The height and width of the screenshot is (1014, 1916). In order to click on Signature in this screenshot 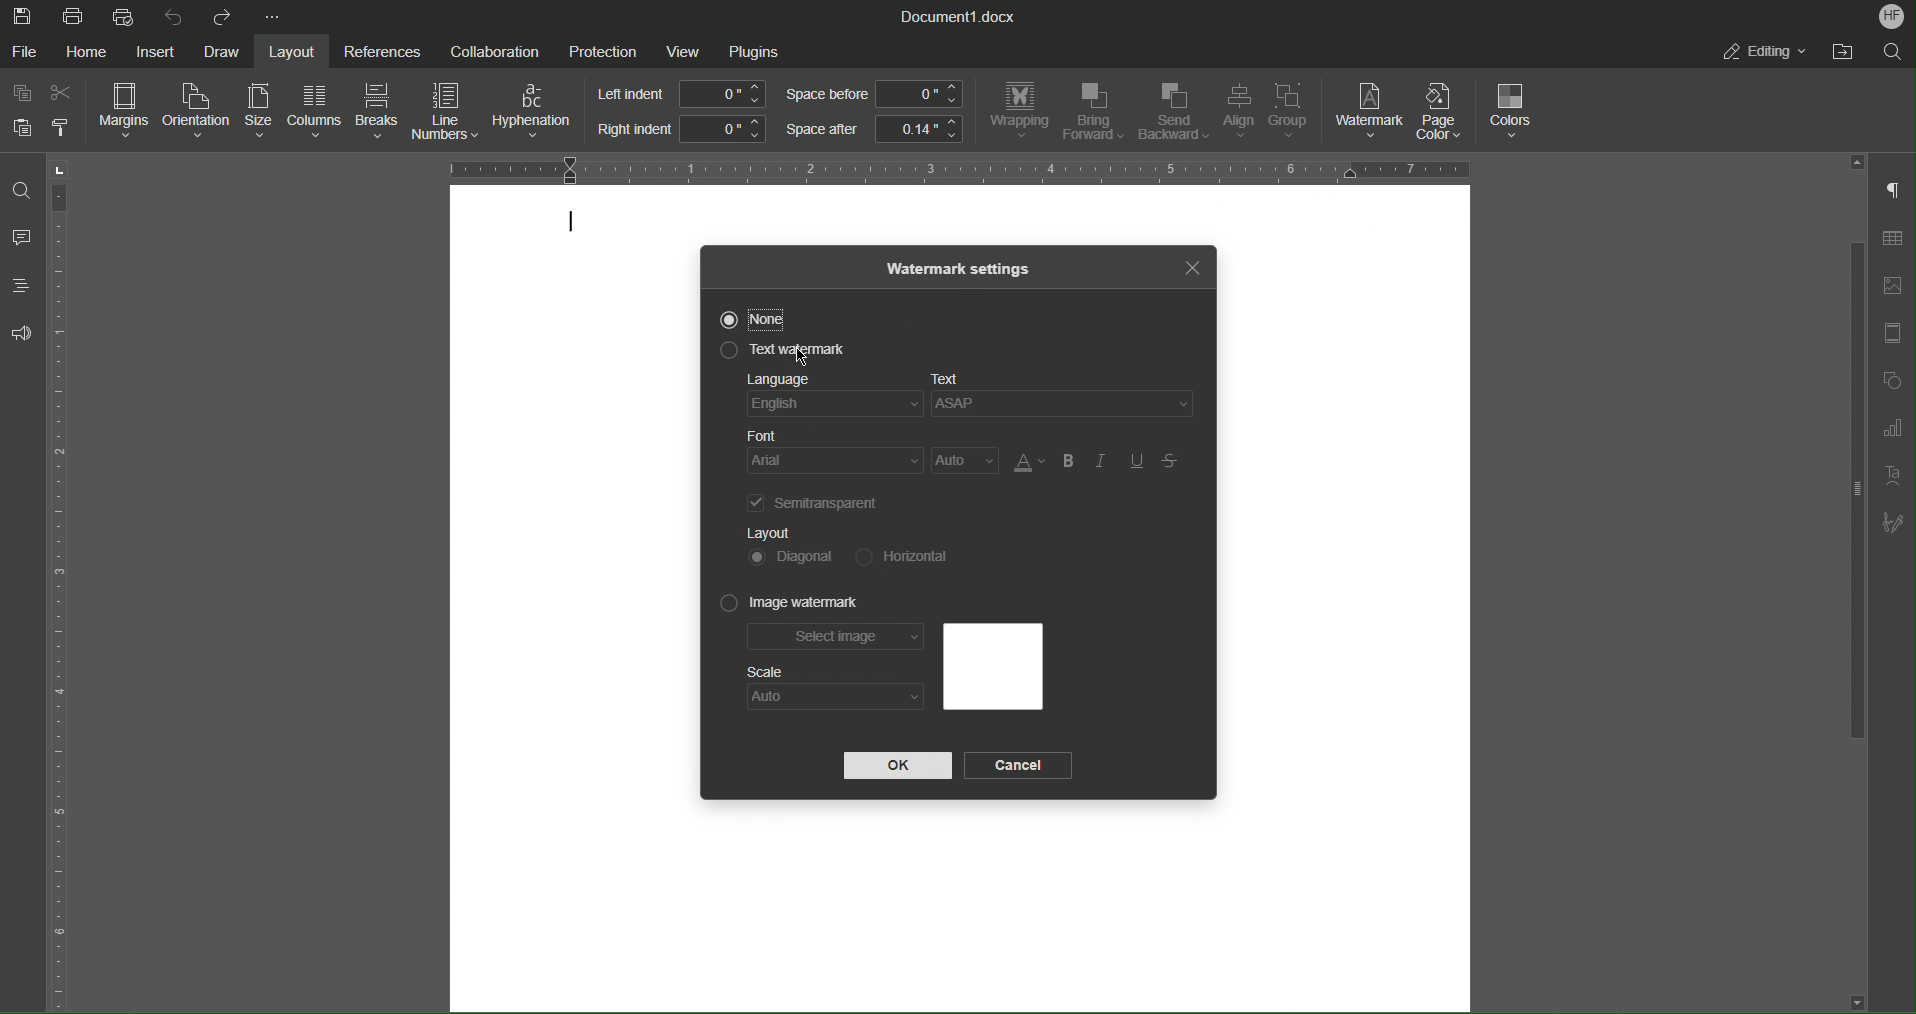, I will do `click(1893, 523)`.